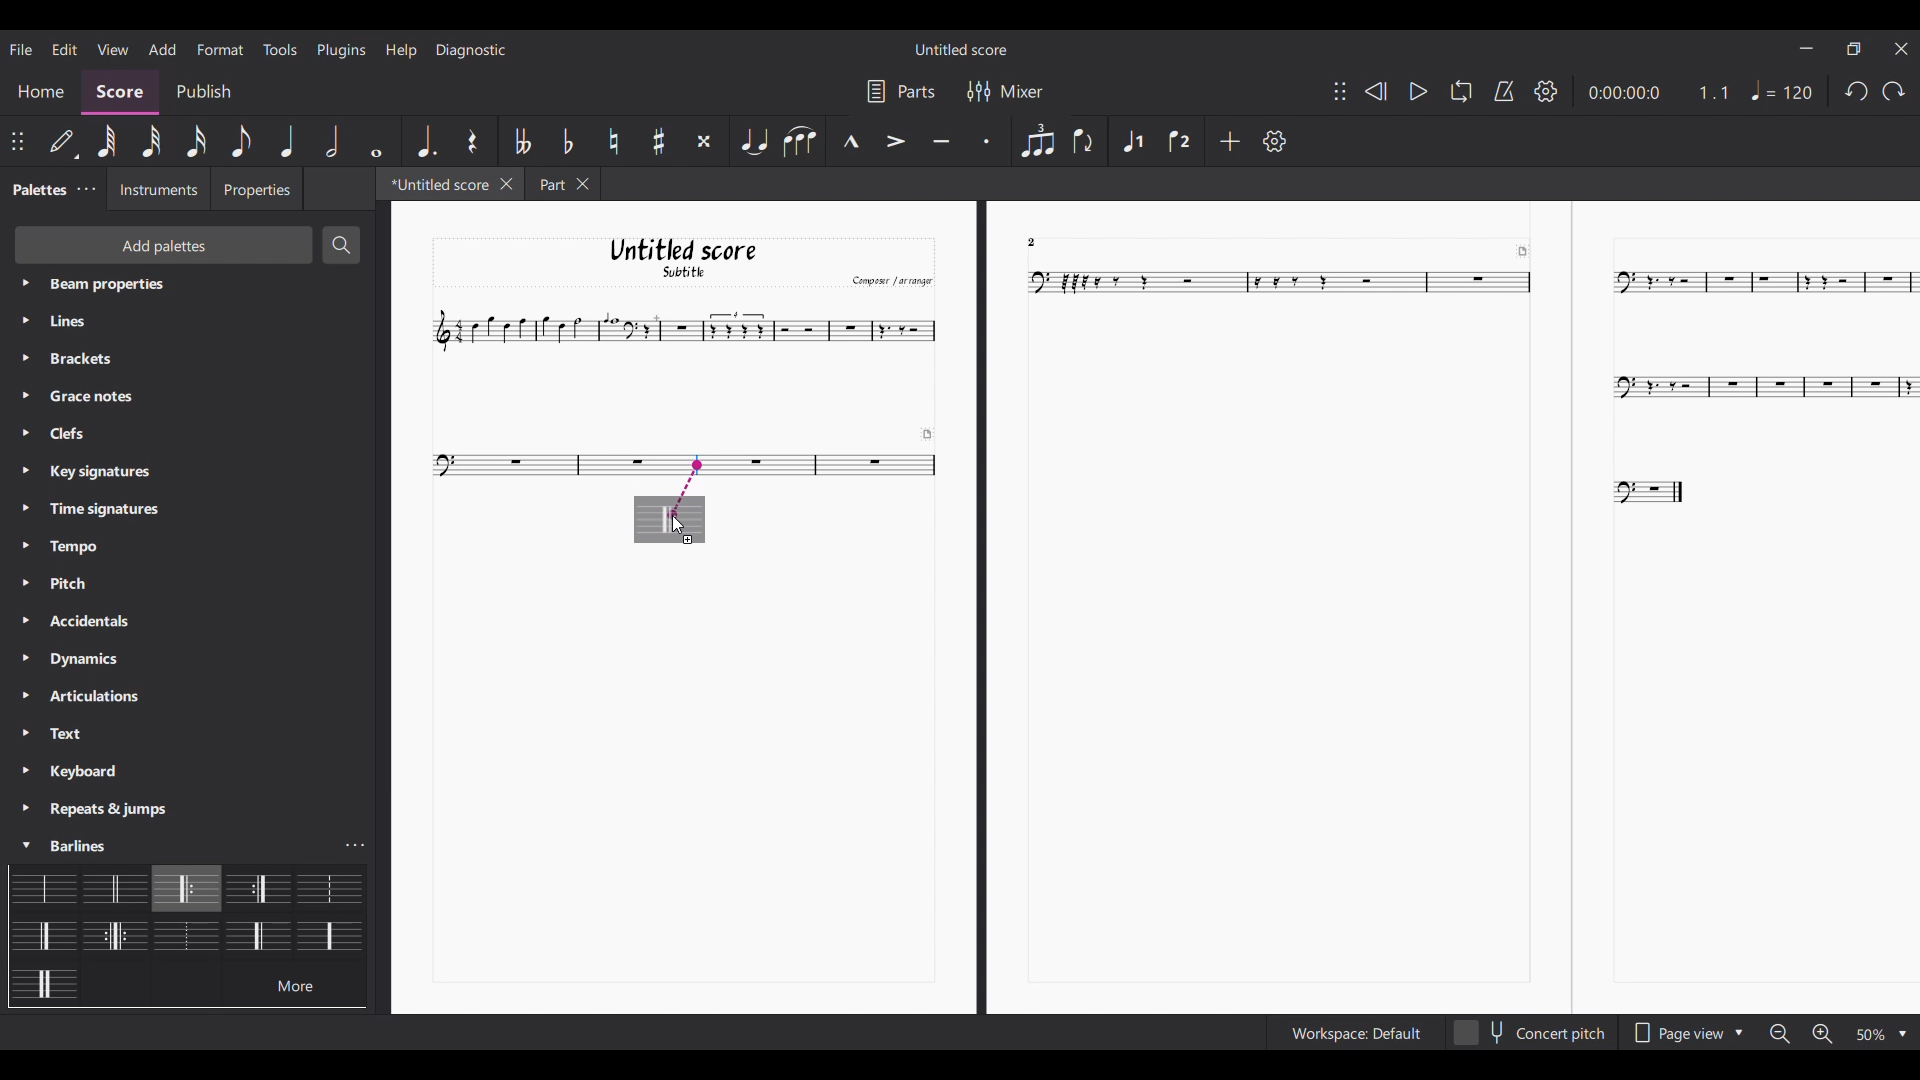 The height and width of the screenshot is (1080, 1920). Describe the element at coordinates (108, 360) in the screenshot. I see `Palette settings` at that location.